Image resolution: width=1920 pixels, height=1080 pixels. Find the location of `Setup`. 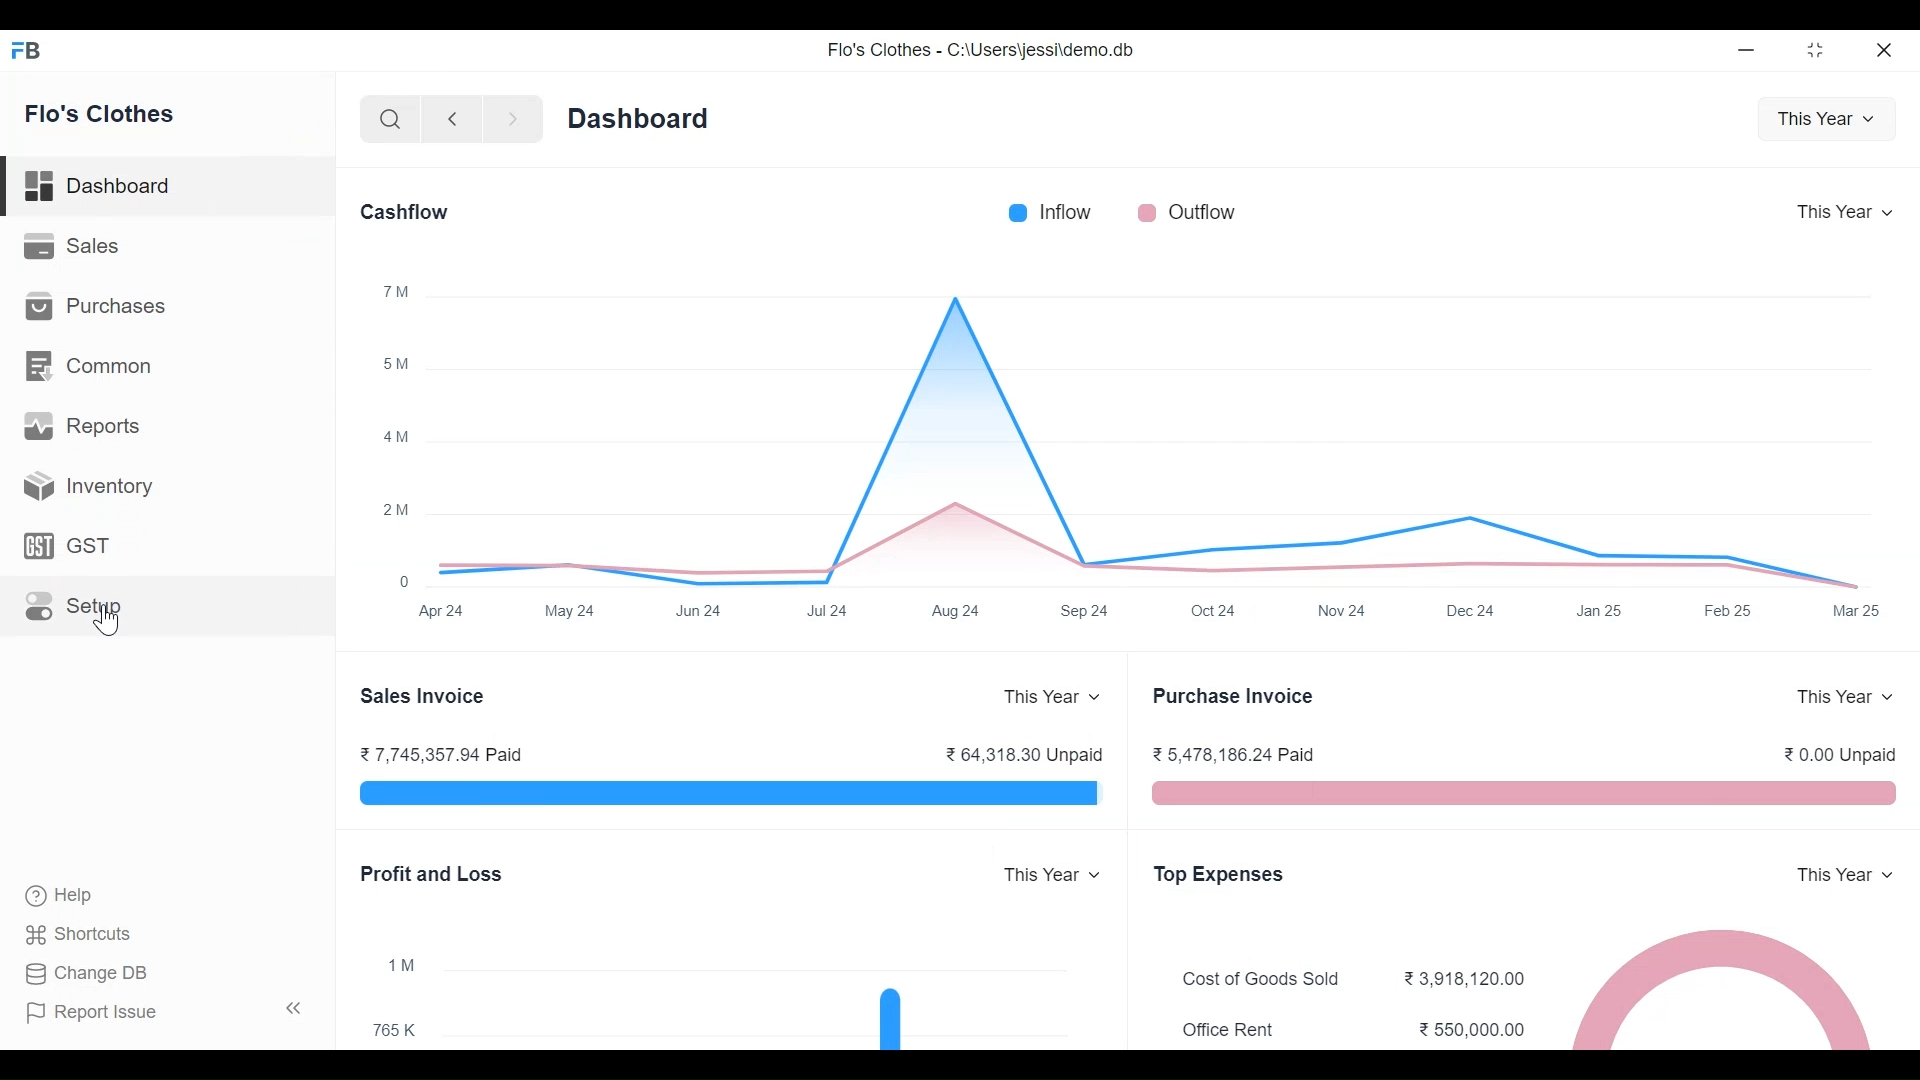

Setup is located at coordinates (72, 611).